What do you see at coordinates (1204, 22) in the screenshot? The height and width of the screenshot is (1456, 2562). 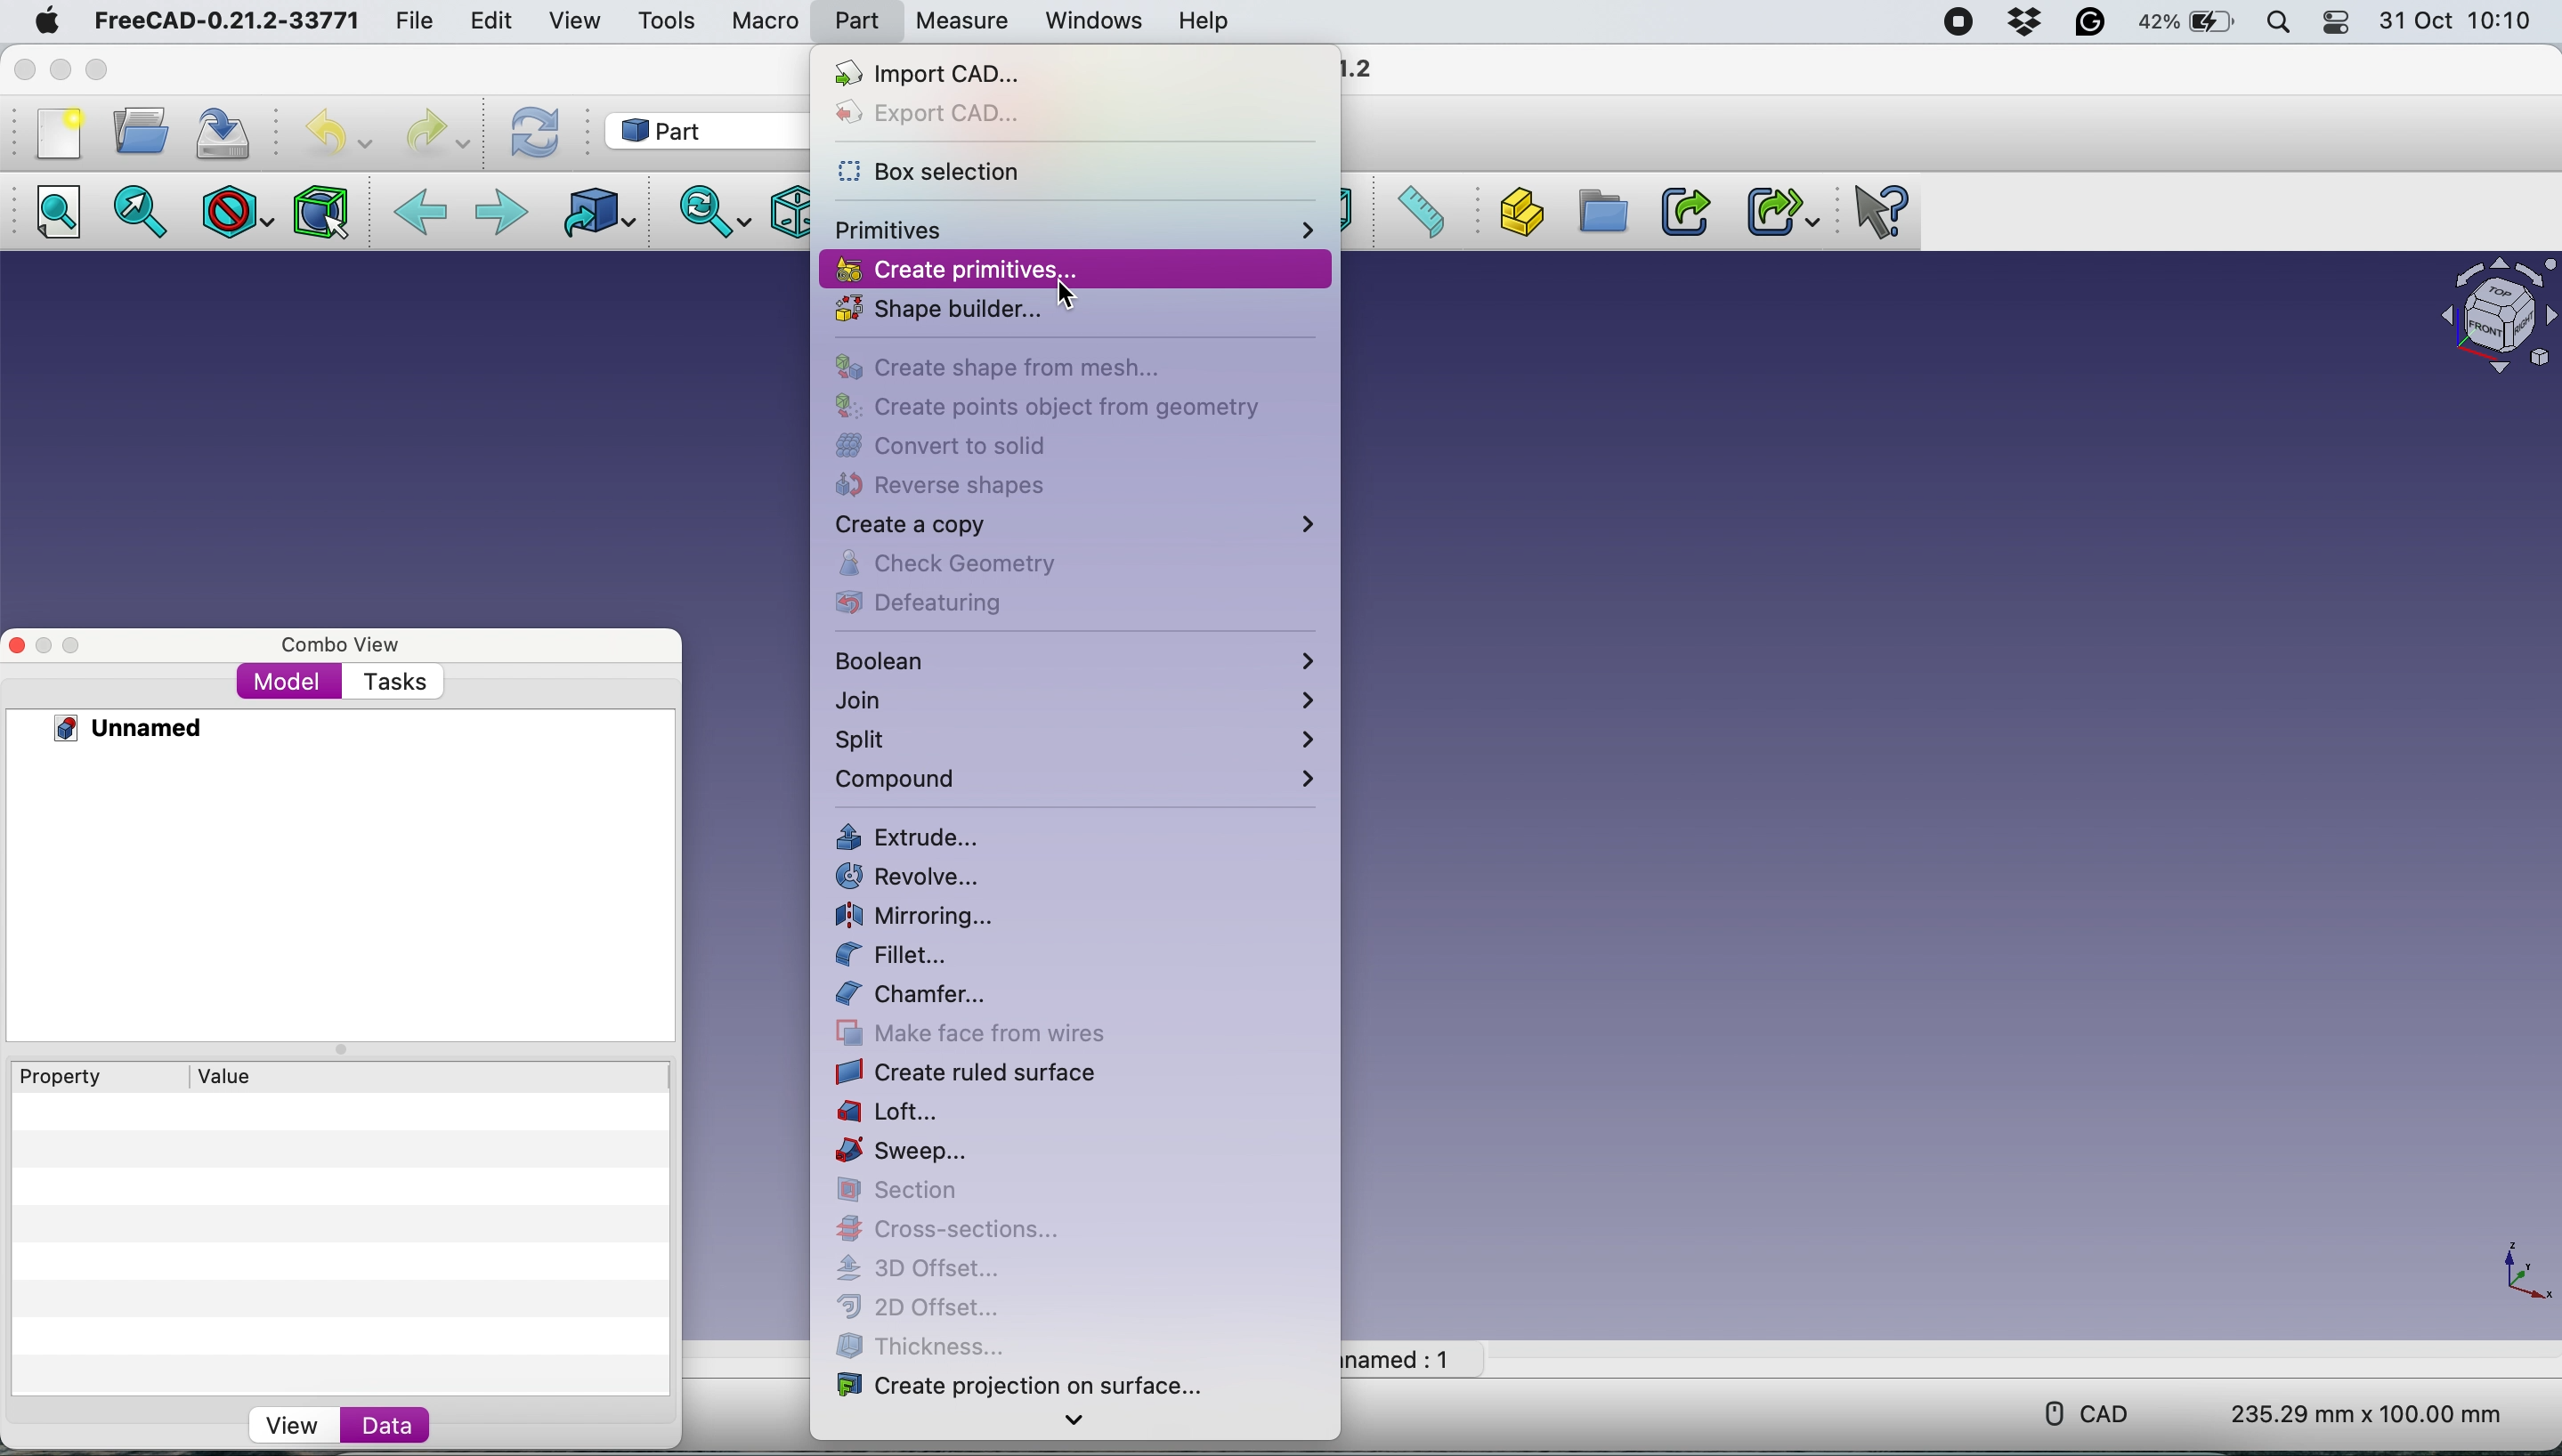 I see `Help` at bounding box center [1204, 22].